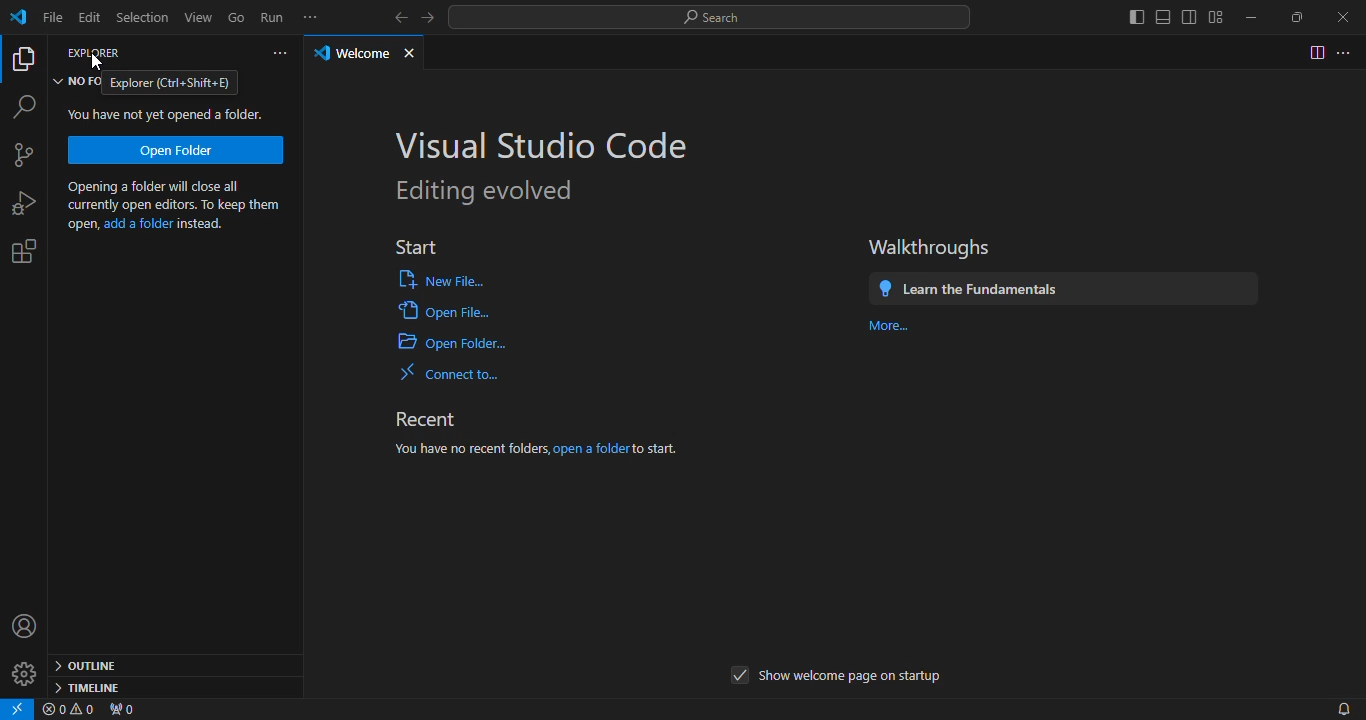 The width and height of the screenshot is (1366, 720). What do you see at coordinates (77, 83) in the screenshot?
I see `No folder tab` at bounding box center [77, 83].